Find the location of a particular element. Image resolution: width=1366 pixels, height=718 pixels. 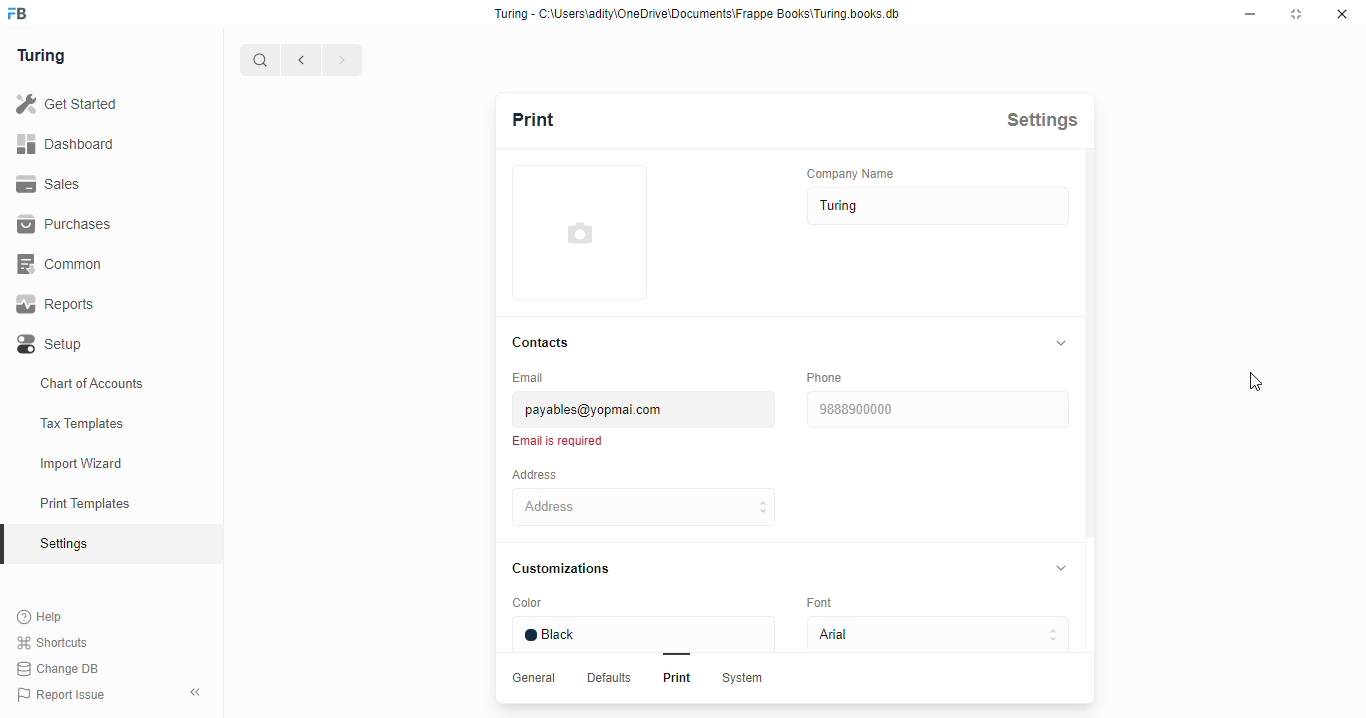

Customizations is located at coordinates (571, 568).